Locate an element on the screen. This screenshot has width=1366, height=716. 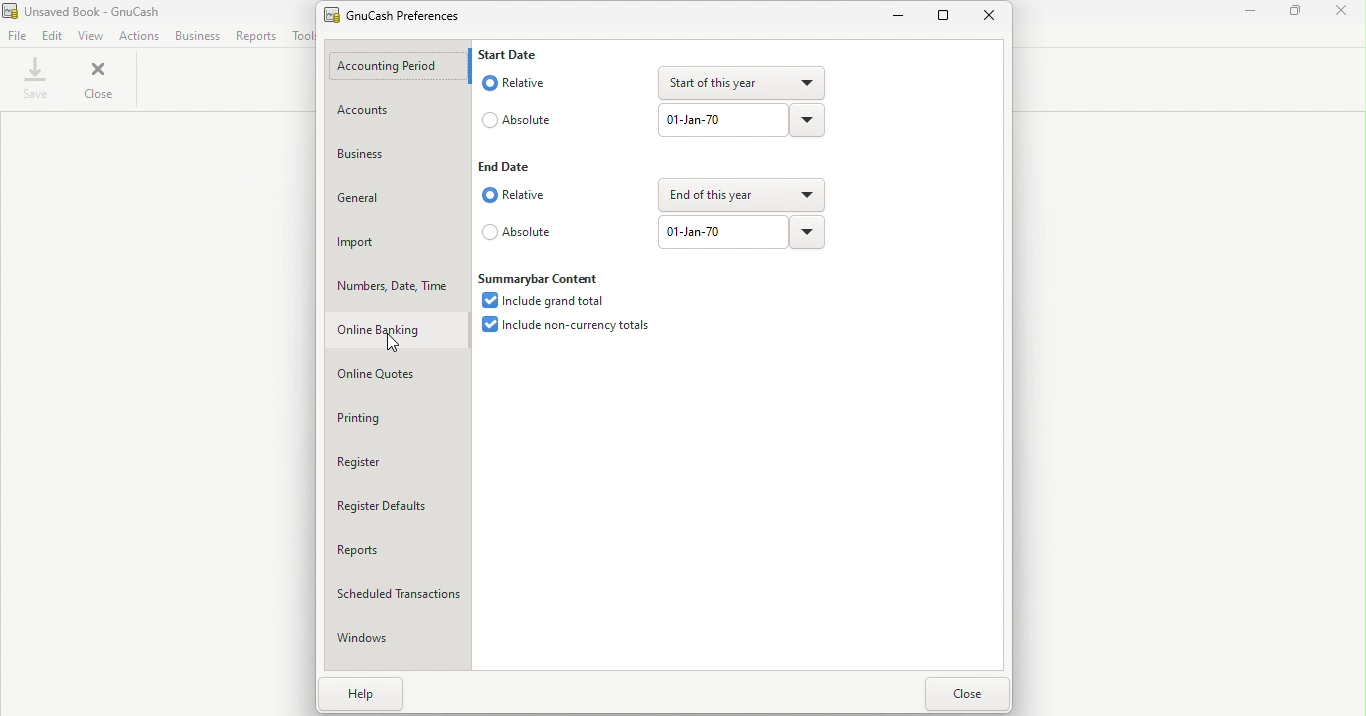
General is located at coordinates (396, 199).